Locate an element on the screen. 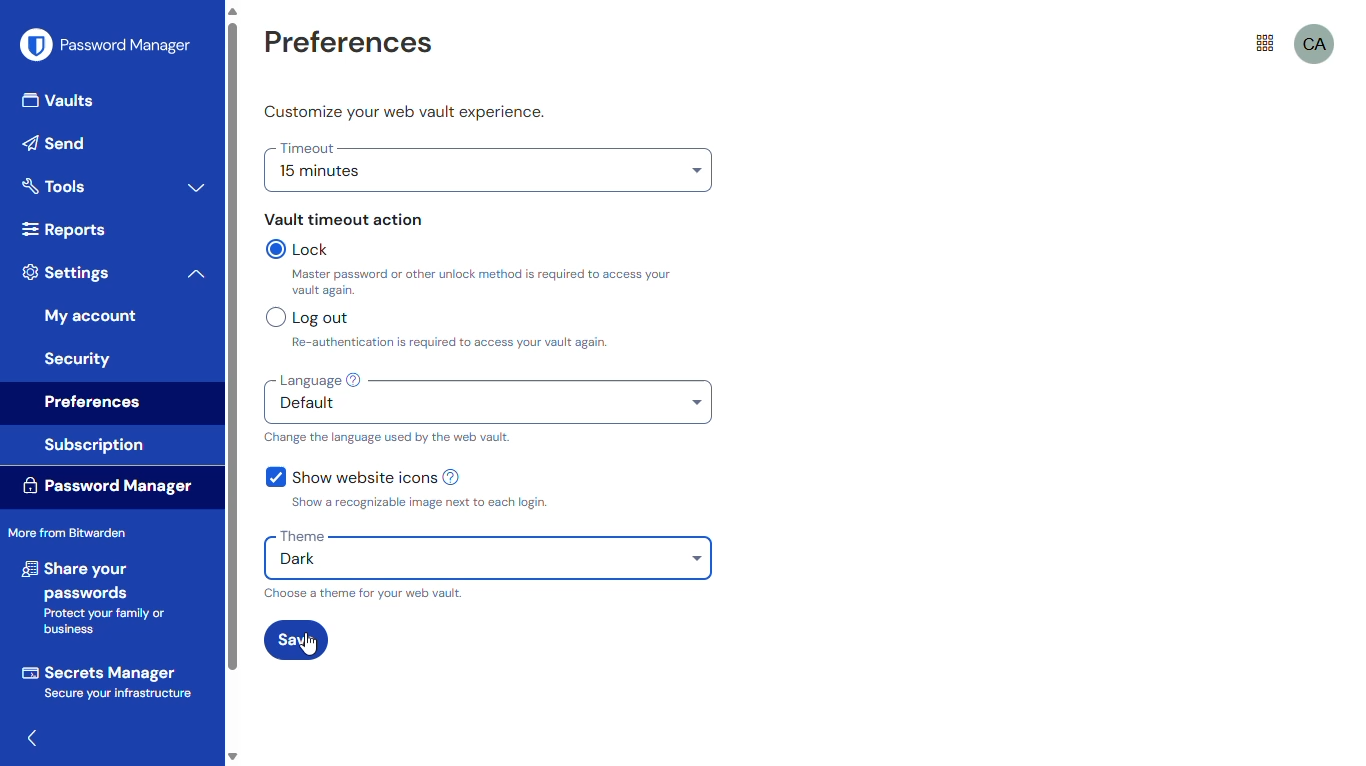  timeout is located at coordinates (308, 148).